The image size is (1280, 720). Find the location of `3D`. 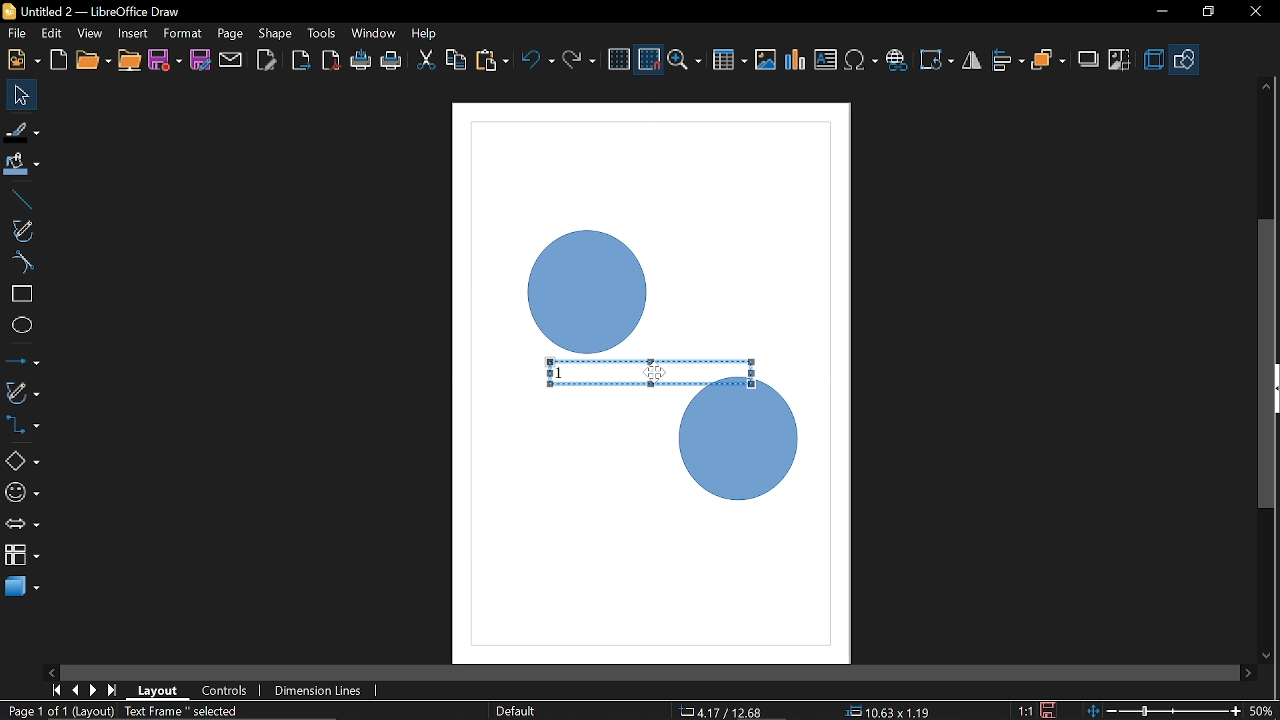

3D is located at coordinates (1154, 61).